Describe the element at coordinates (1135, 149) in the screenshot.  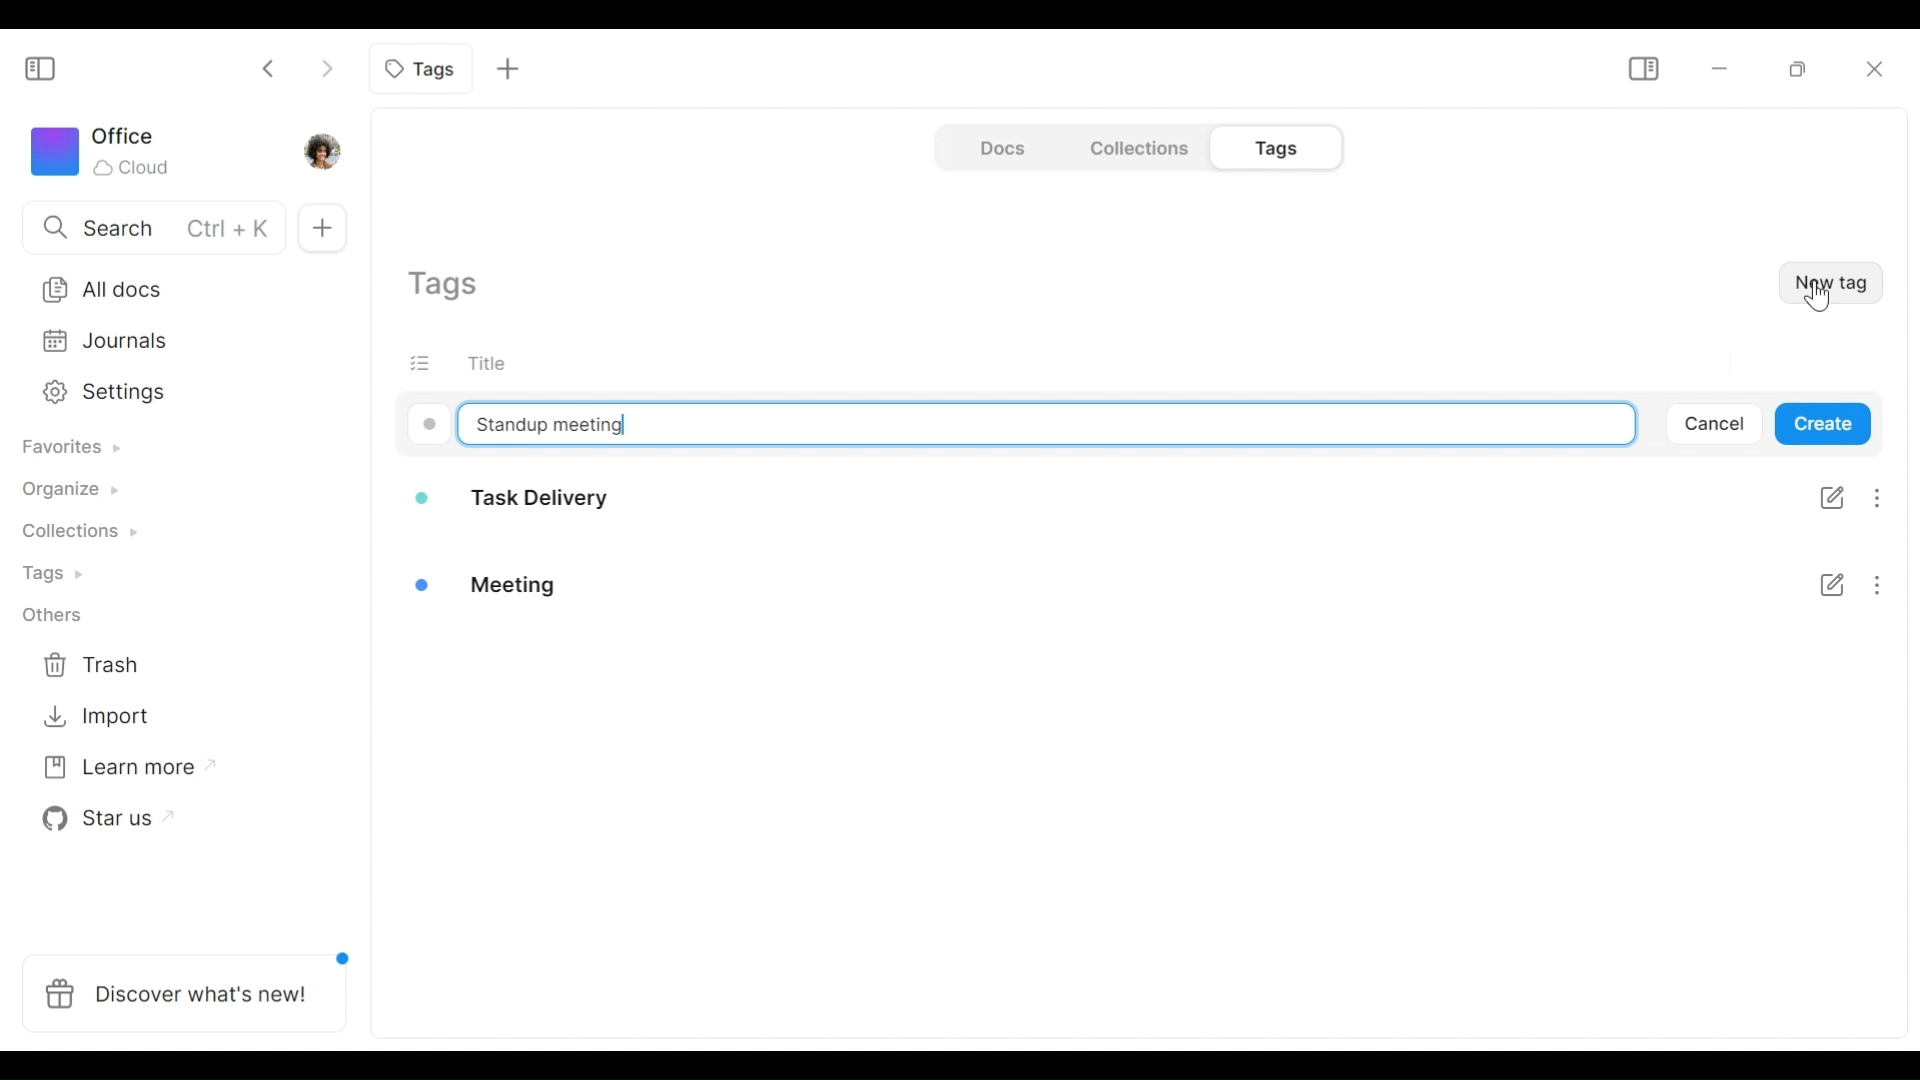
I see `Collections` at that location.